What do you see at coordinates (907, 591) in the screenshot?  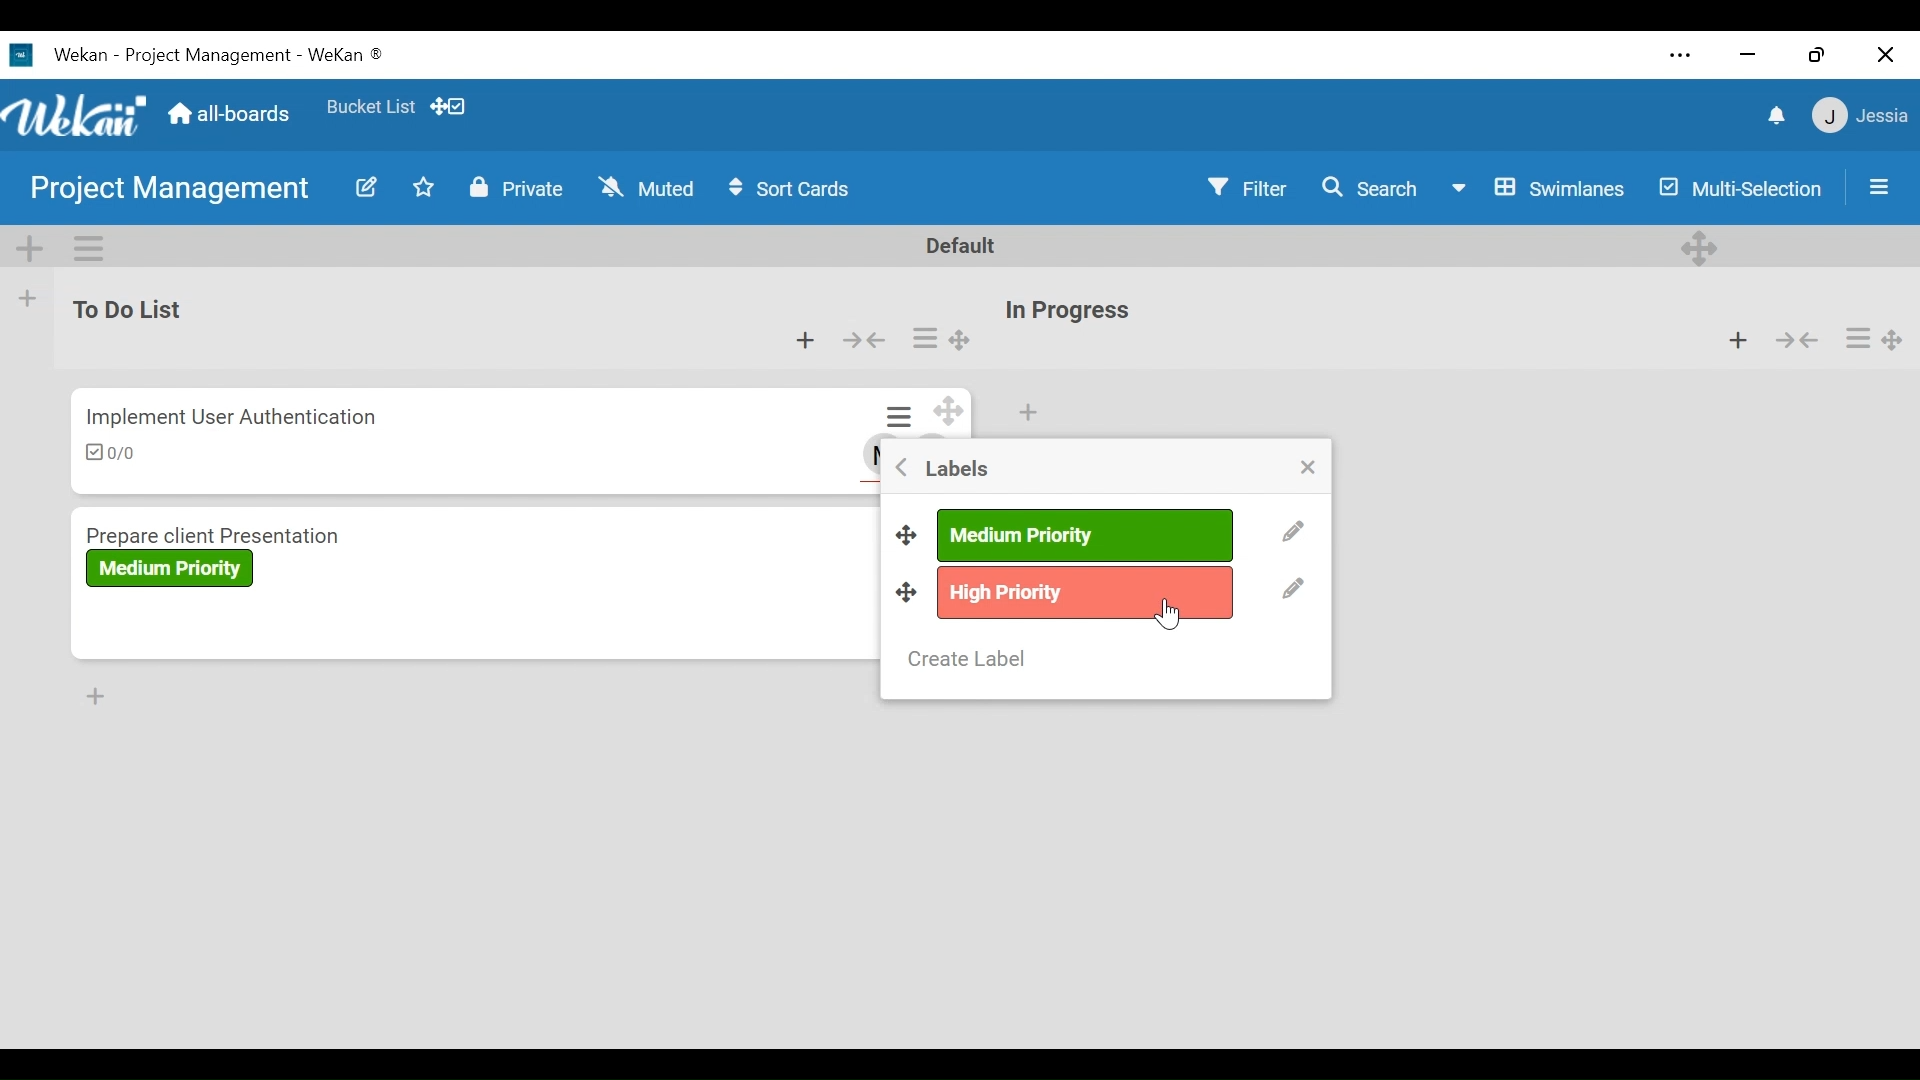 I see `Desktop drag handles` at bounding box center [907, 591].